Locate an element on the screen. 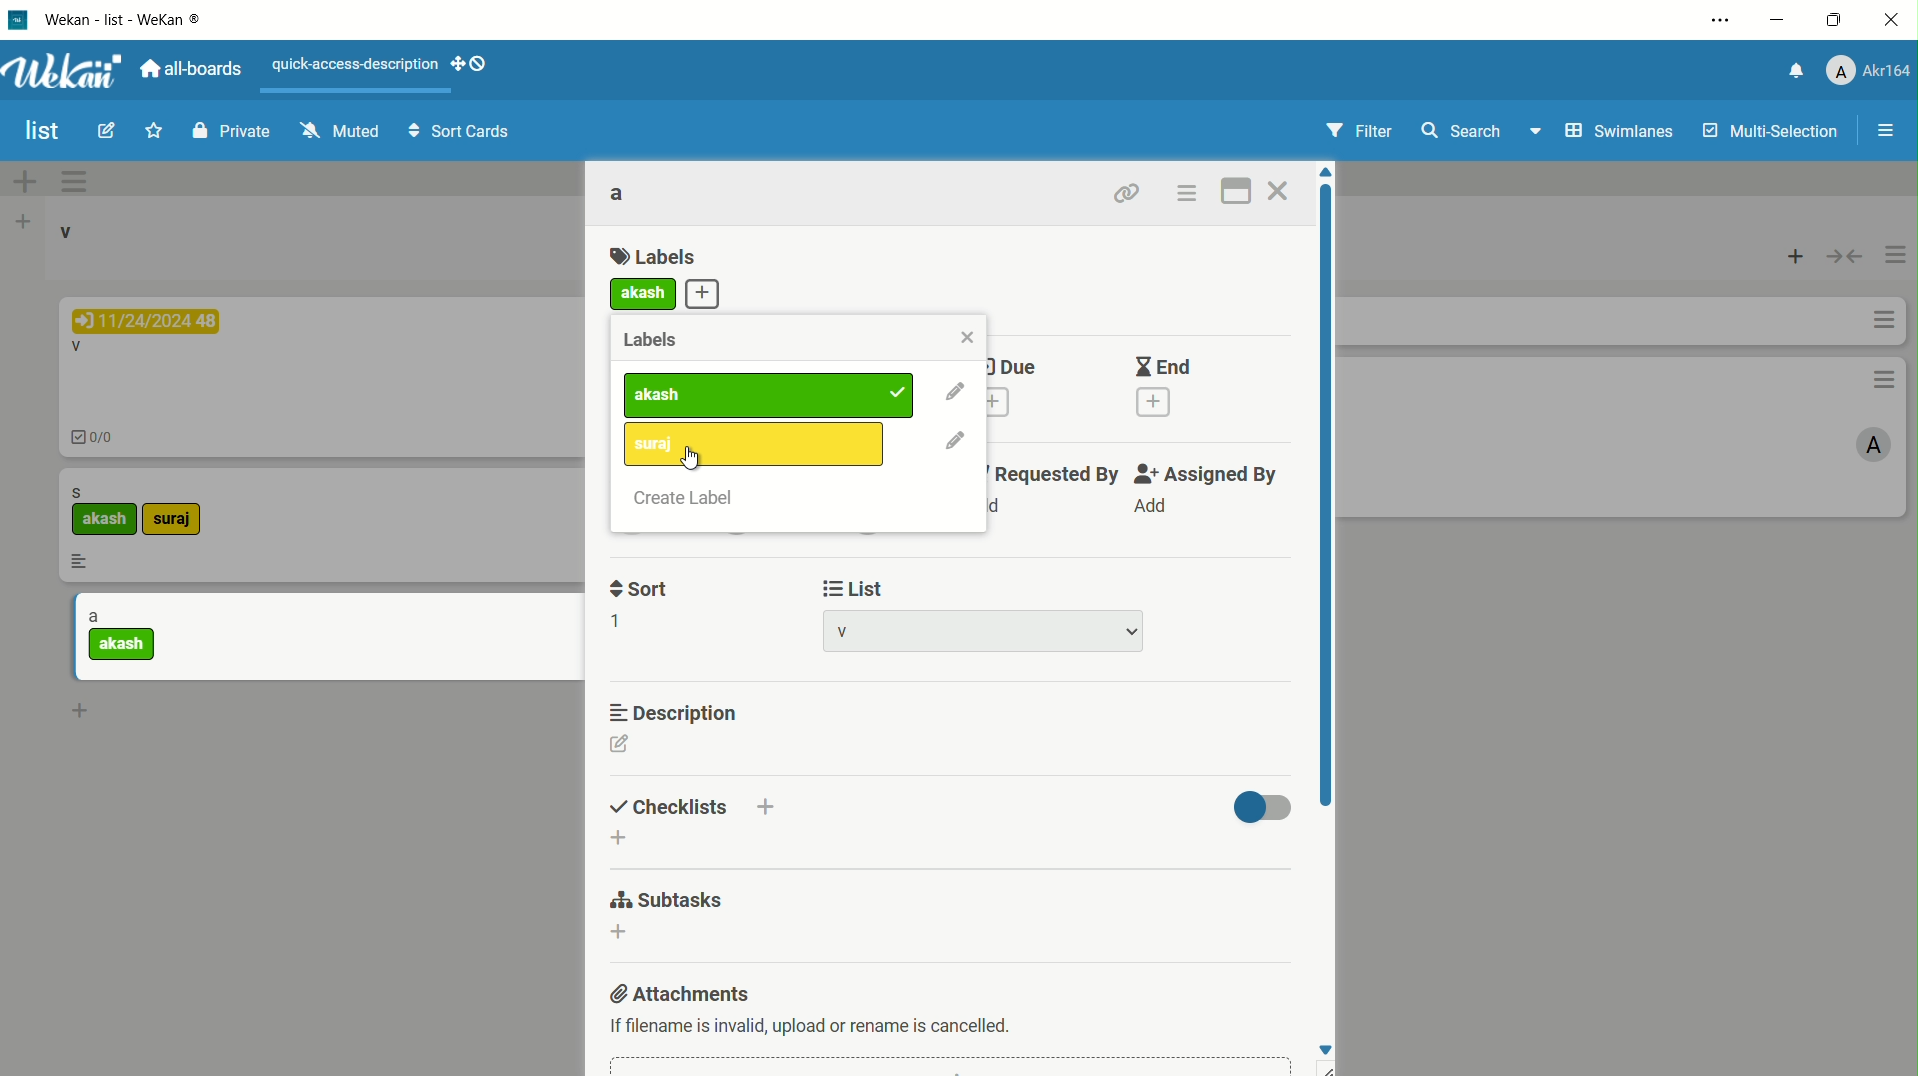  add checklist is located at coordinates (620, 836).